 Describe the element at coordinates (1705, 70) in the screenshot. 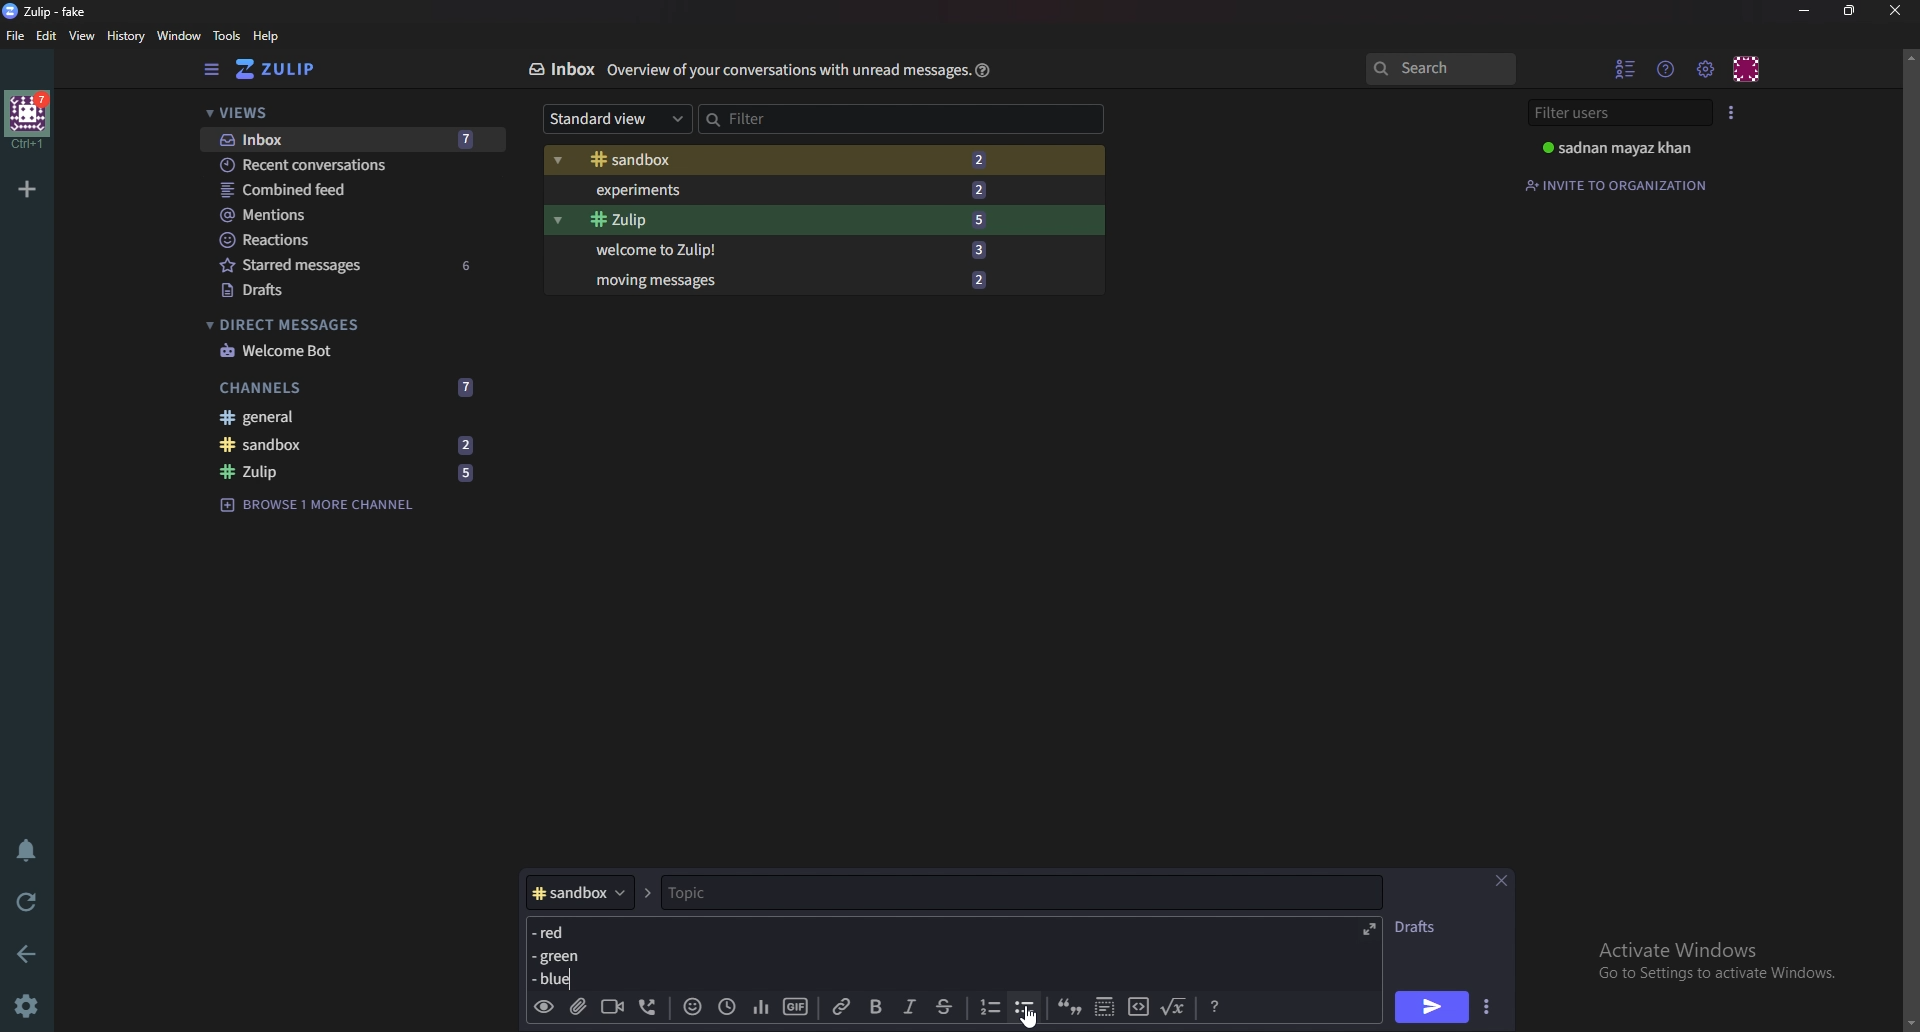

I see `Main menu` at that location.